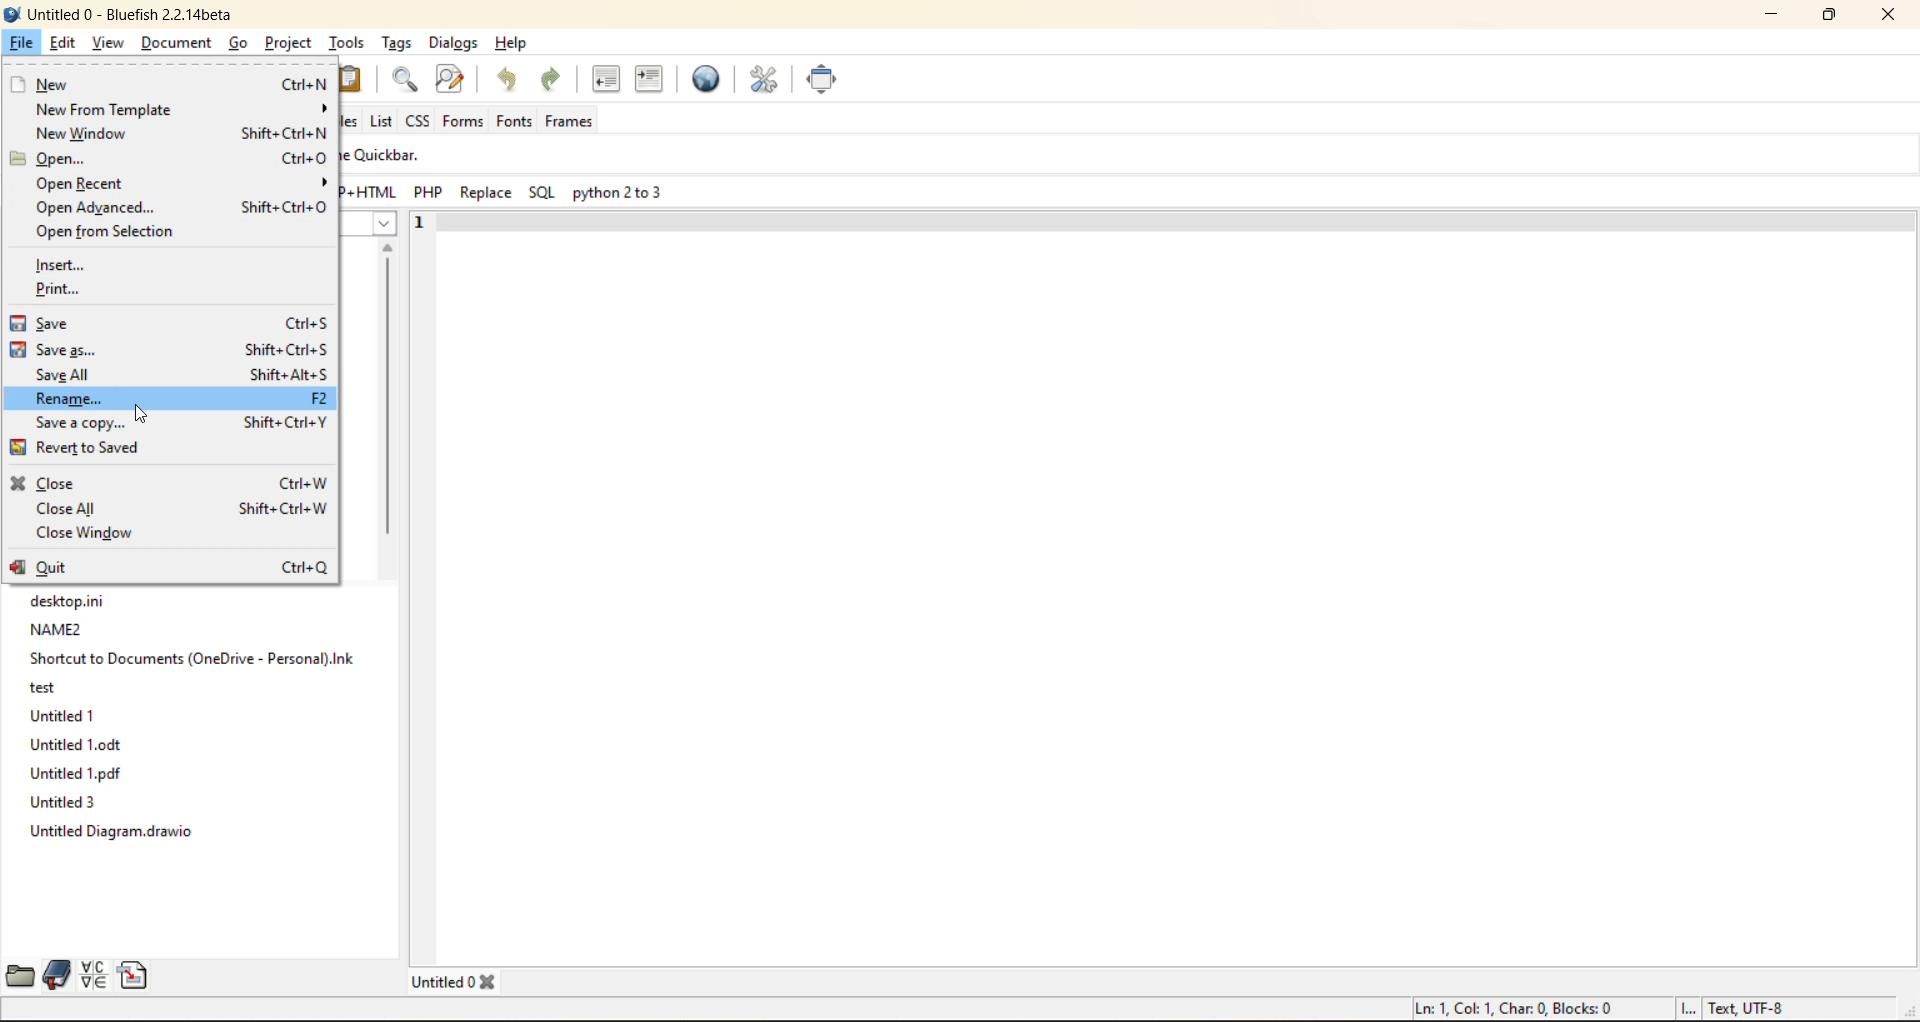 The width and height of the screenshot is (1920, 1022). What do you see at coordinates (561, 85) in the screenshot?
I see `redo` at bounding box center [561, 85].